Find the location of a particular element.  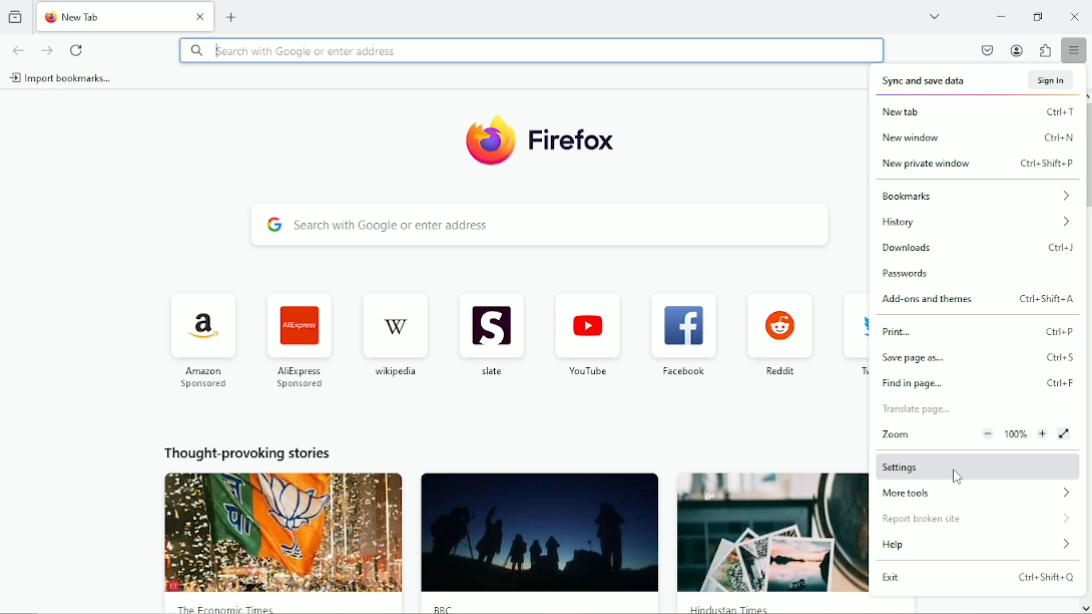

new tab is located at coordinates (232, 17).